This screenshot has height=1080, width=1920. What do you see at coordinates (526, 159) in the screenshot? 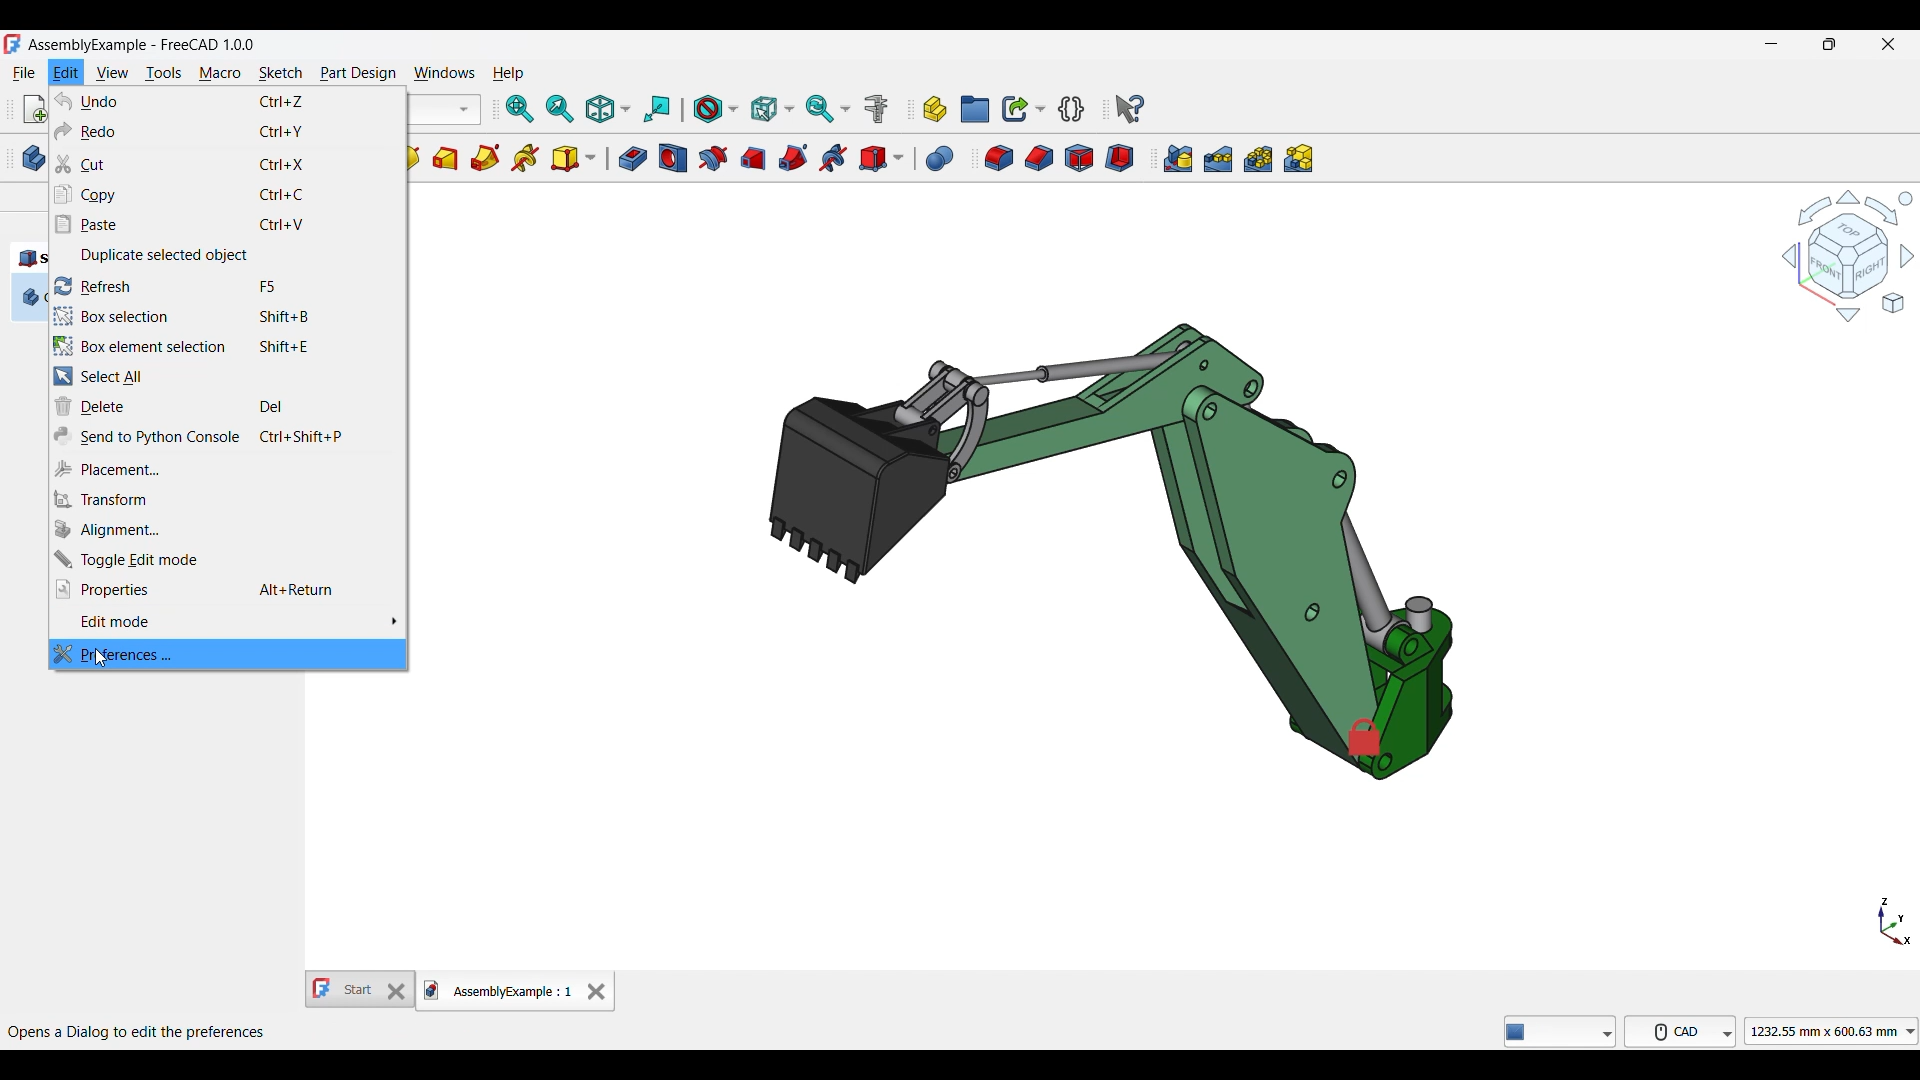
I see `Additive helix` at bounding box center [526, 159].